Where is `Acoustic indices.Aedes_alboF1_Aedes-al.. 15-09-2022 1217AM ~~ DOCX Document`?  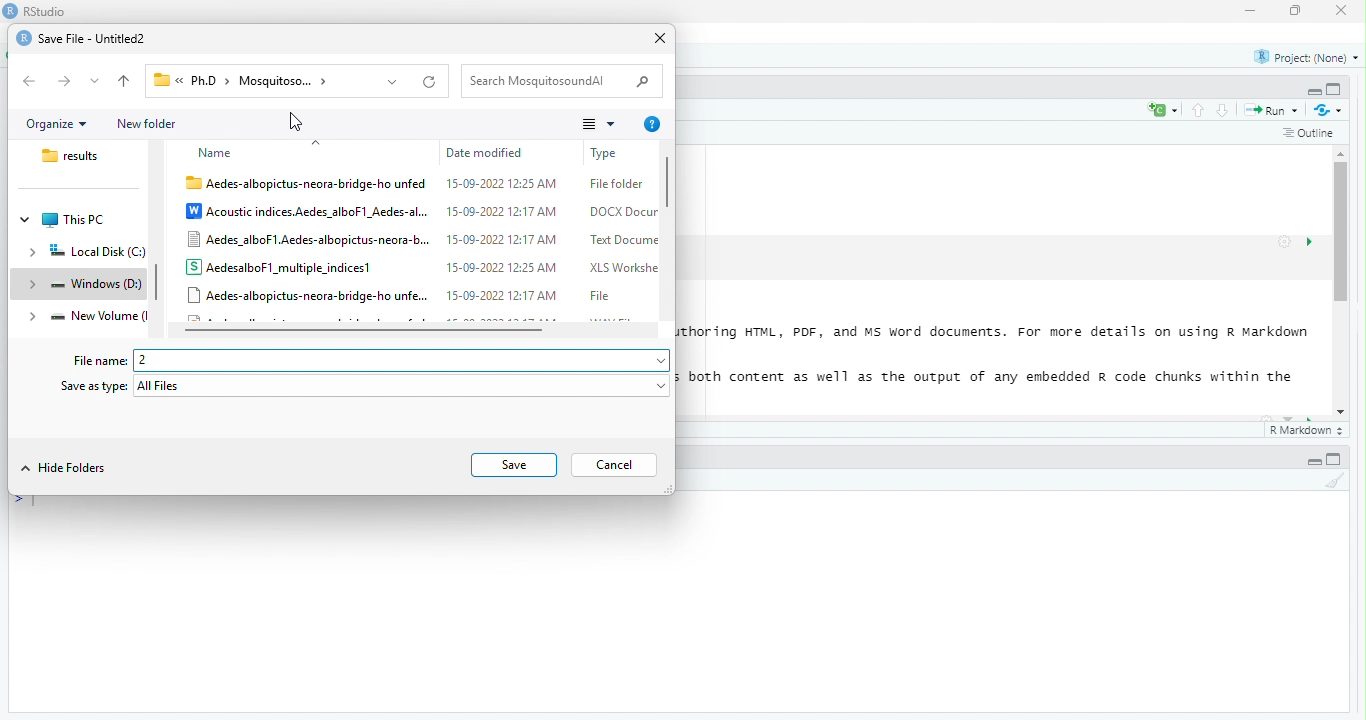
Acoustic indices.Aedes_alboF1_Aedes-al.. 15-09-2022 1217AM ~~ DOCX Document is located at coordinates (422, 212).